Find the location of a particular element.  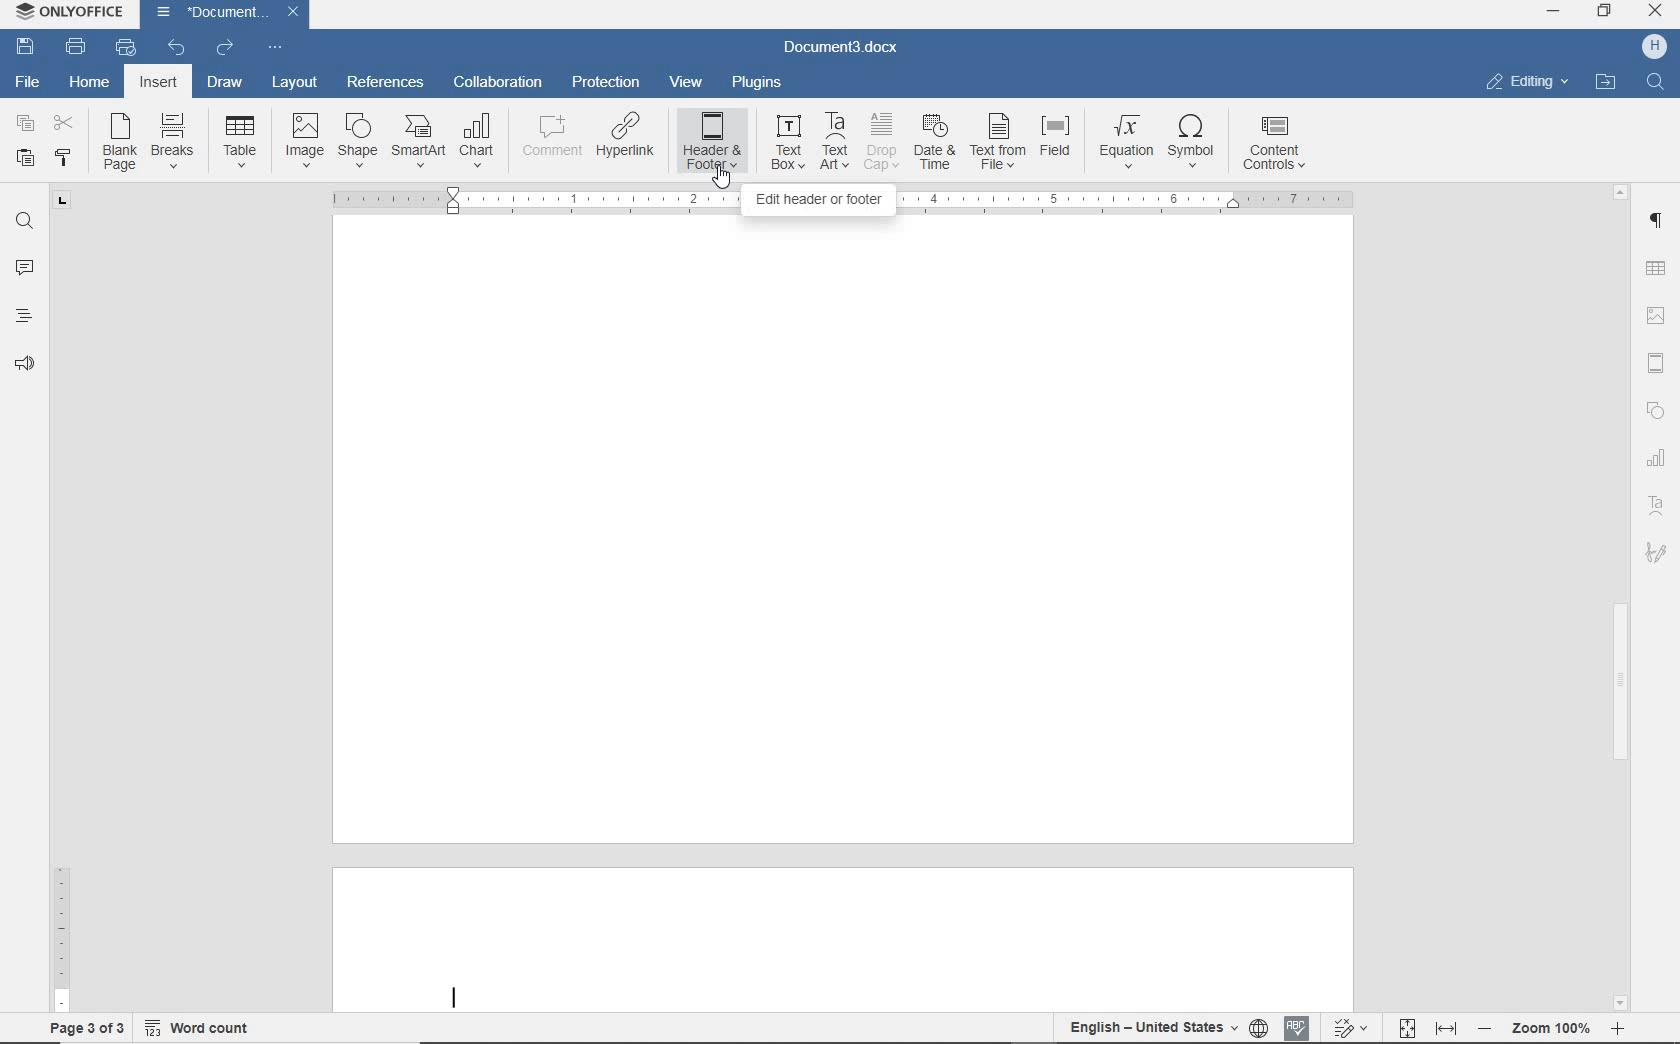

REDO is located at coordinates (226, 45).